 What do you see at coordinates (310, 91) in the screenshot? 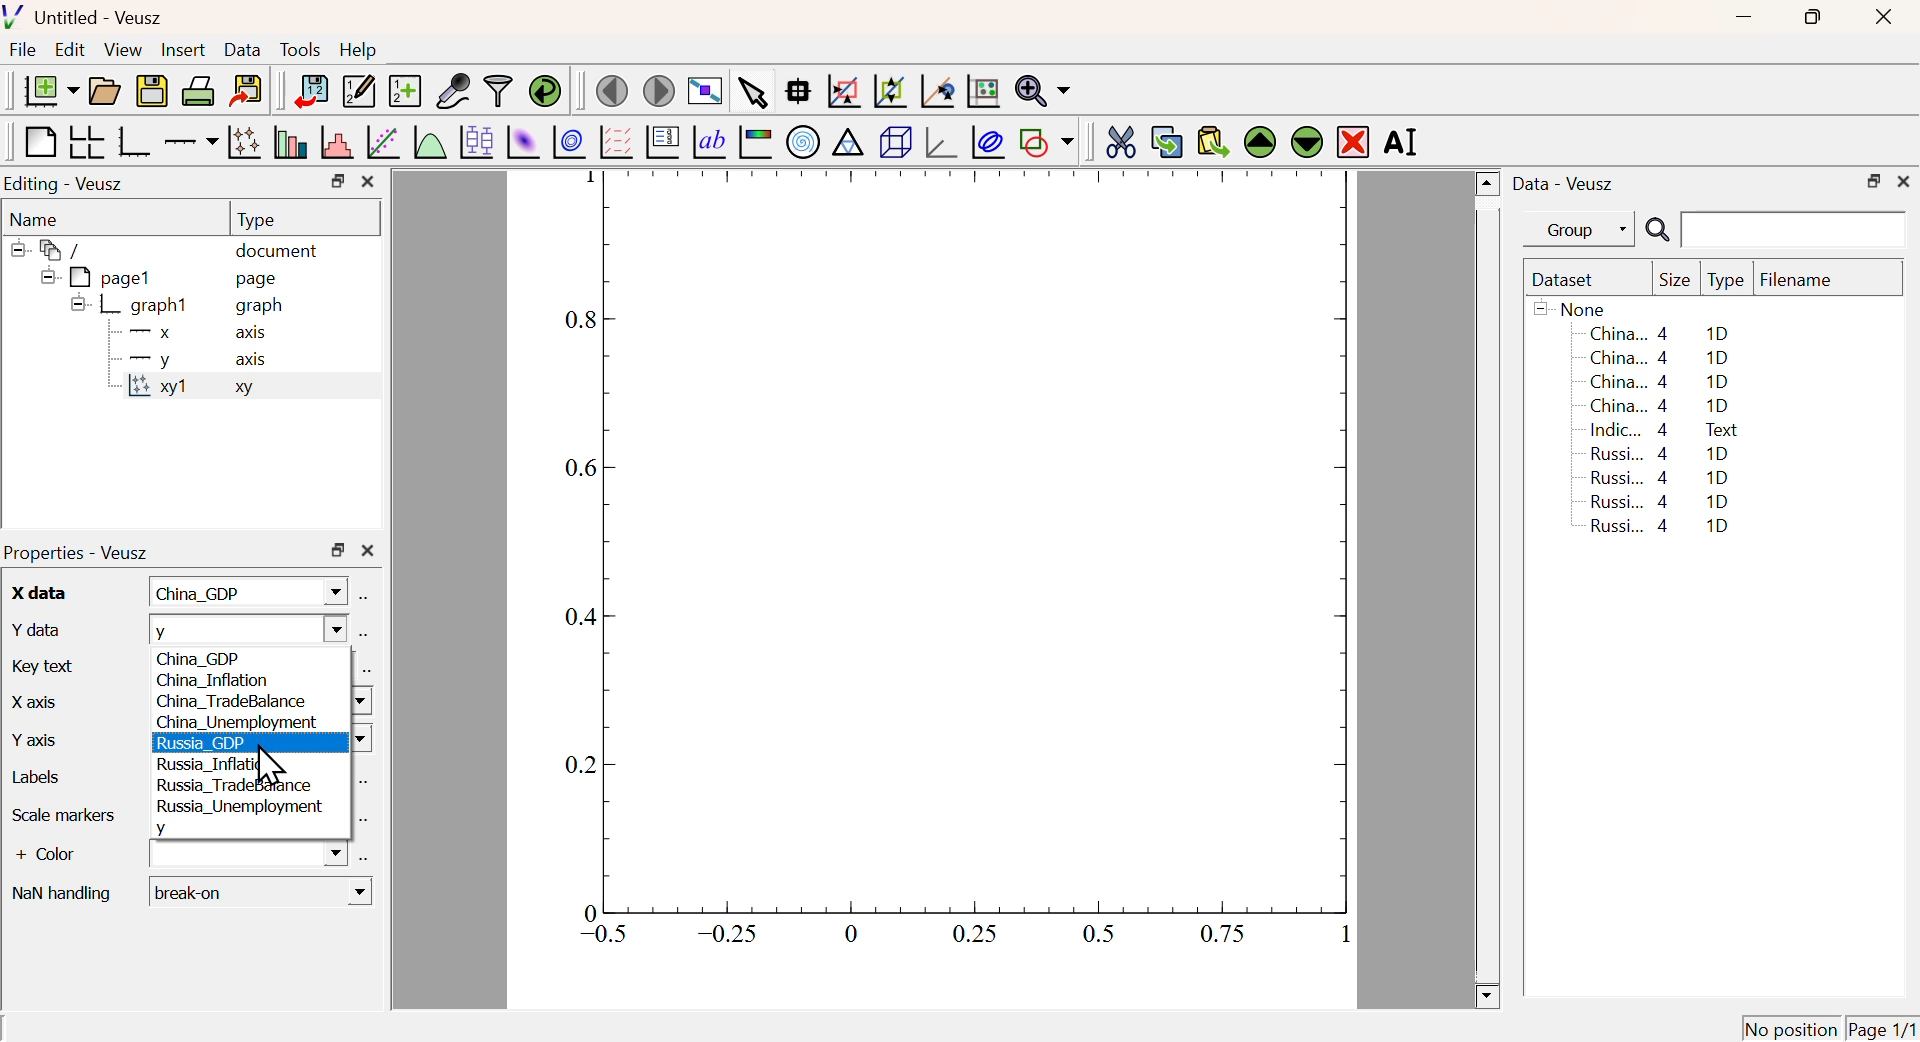
I see `Import Data` at bounding box center [310, 91].